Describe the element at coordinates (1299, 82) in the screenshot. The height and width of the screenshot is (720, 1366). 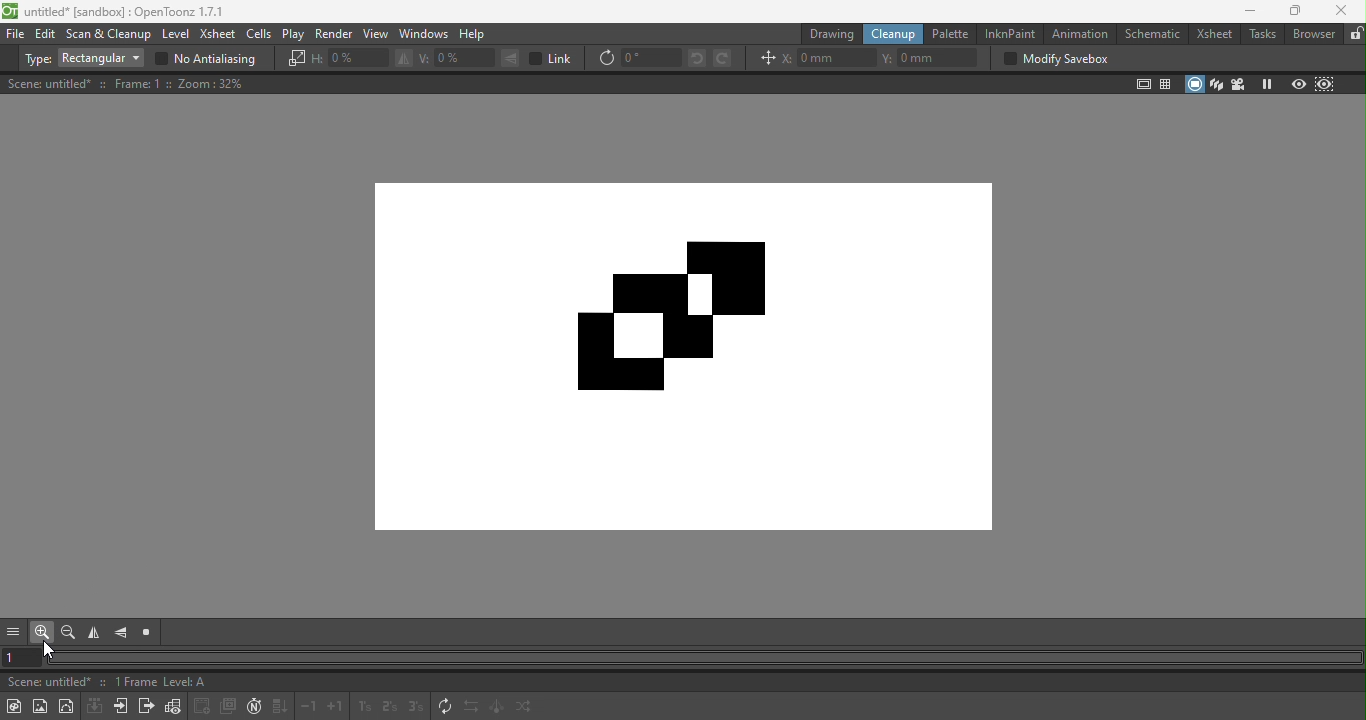
I see `Preview` at that location.